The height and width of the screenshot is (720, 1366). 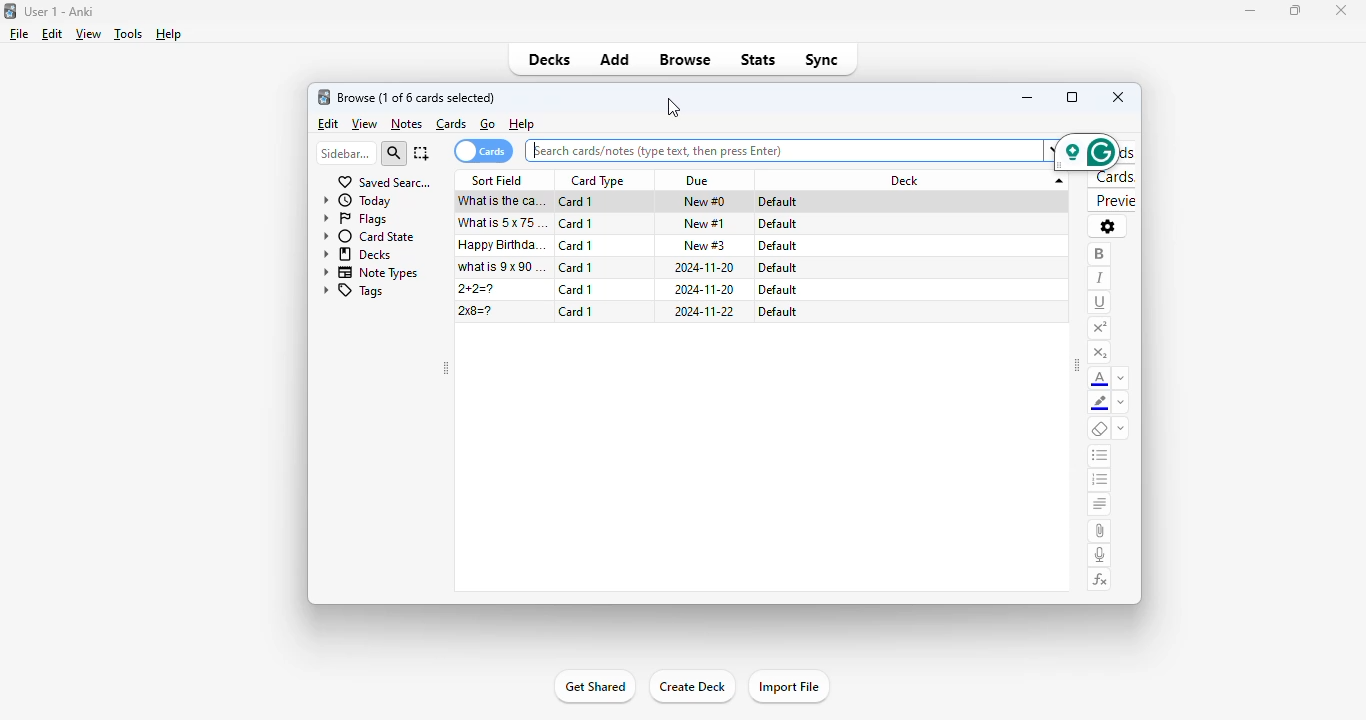 I want to click on cards, so click(x=482, y=151).